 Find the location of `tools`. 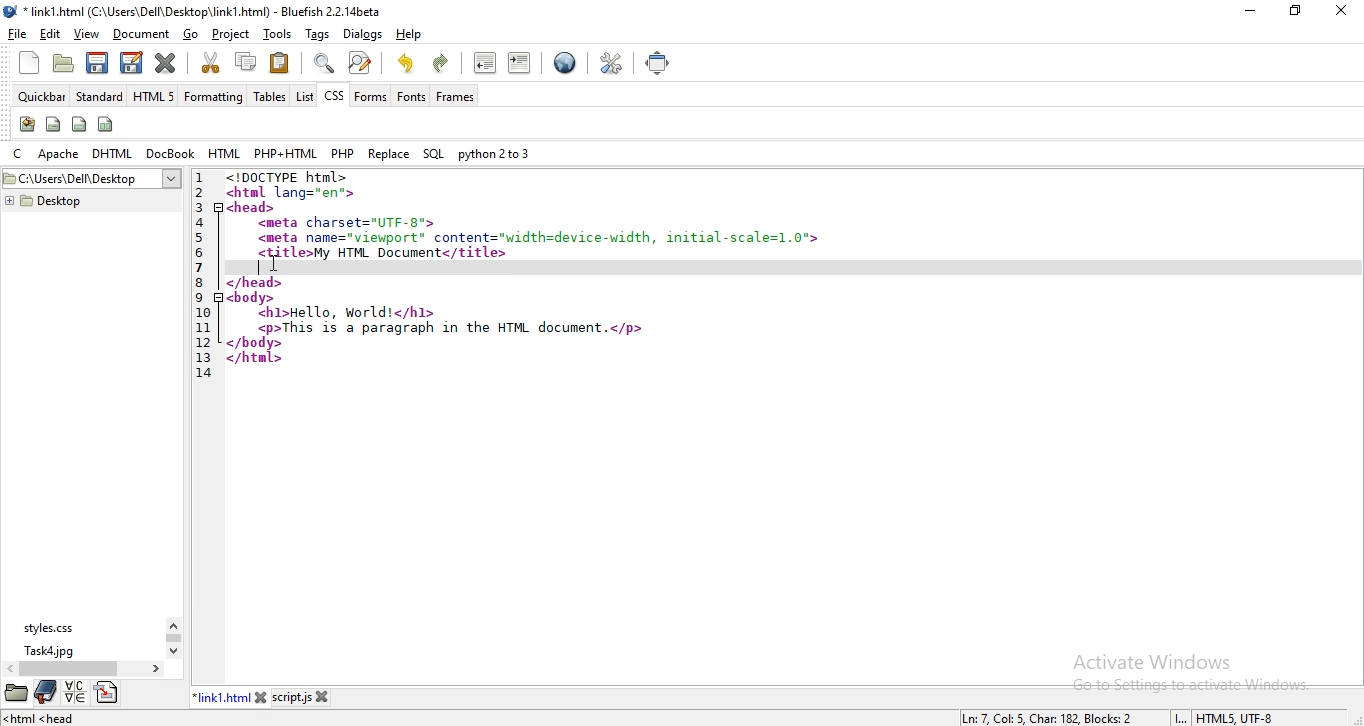

tools is located at coordinates (279, 35).